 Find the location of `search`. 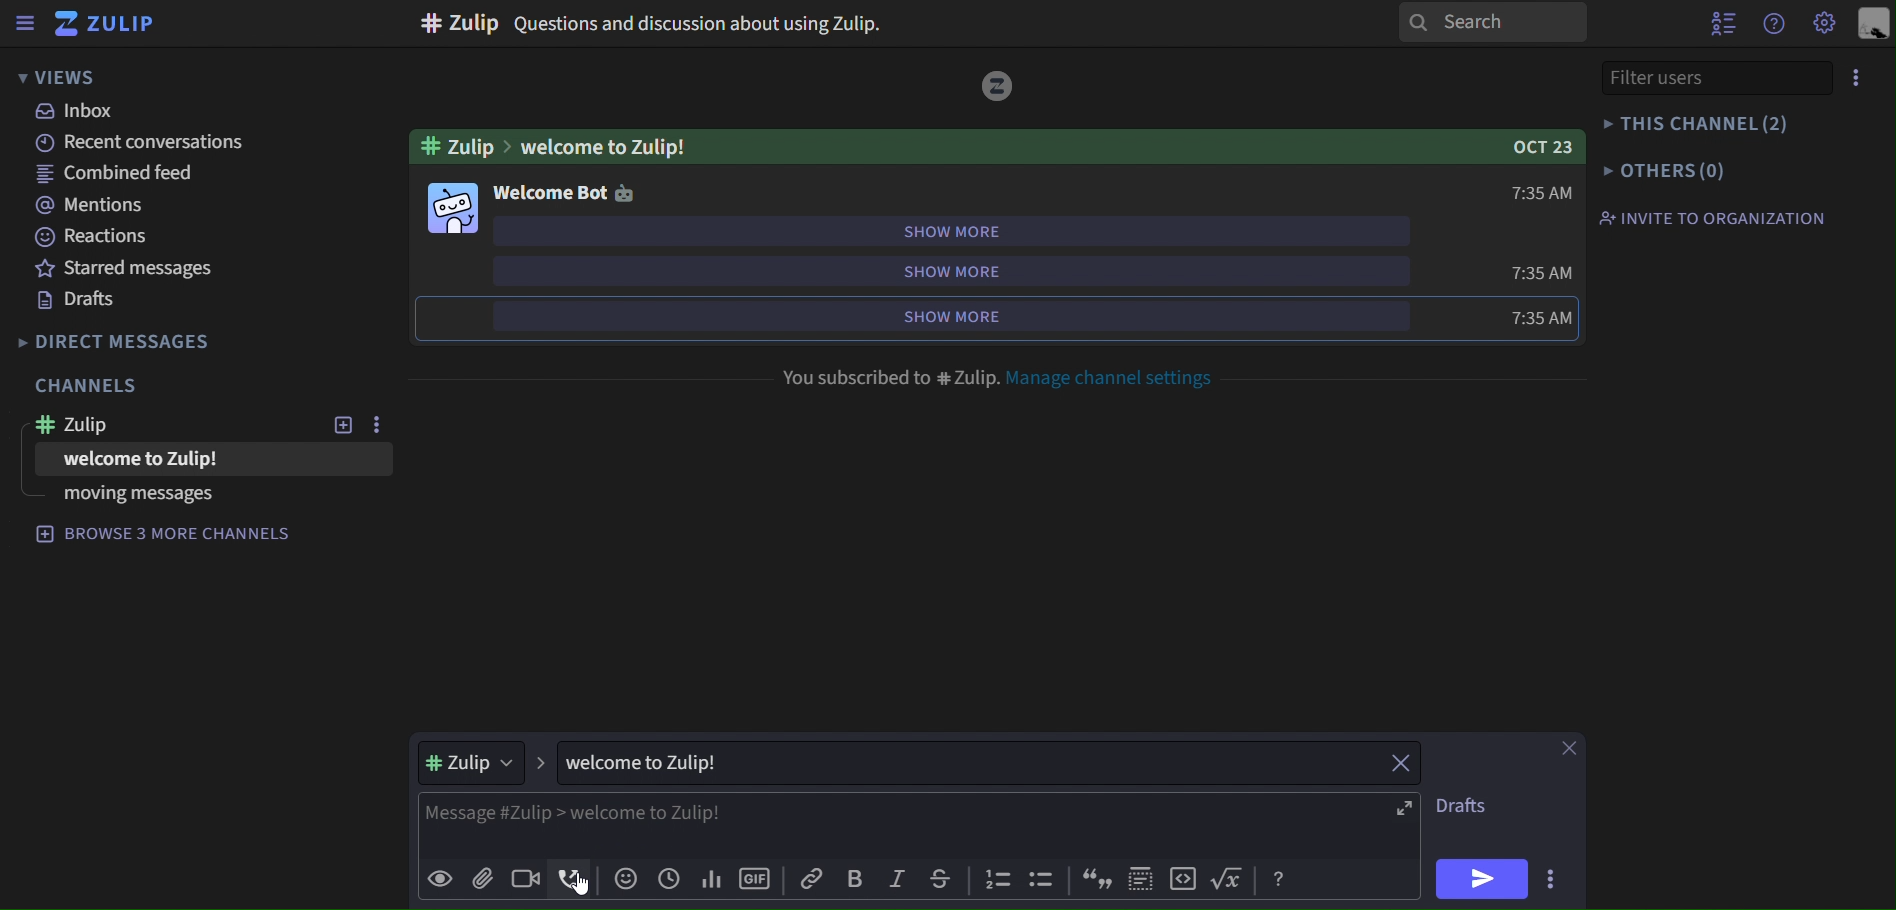

search is located at coordinates (1491, 21).